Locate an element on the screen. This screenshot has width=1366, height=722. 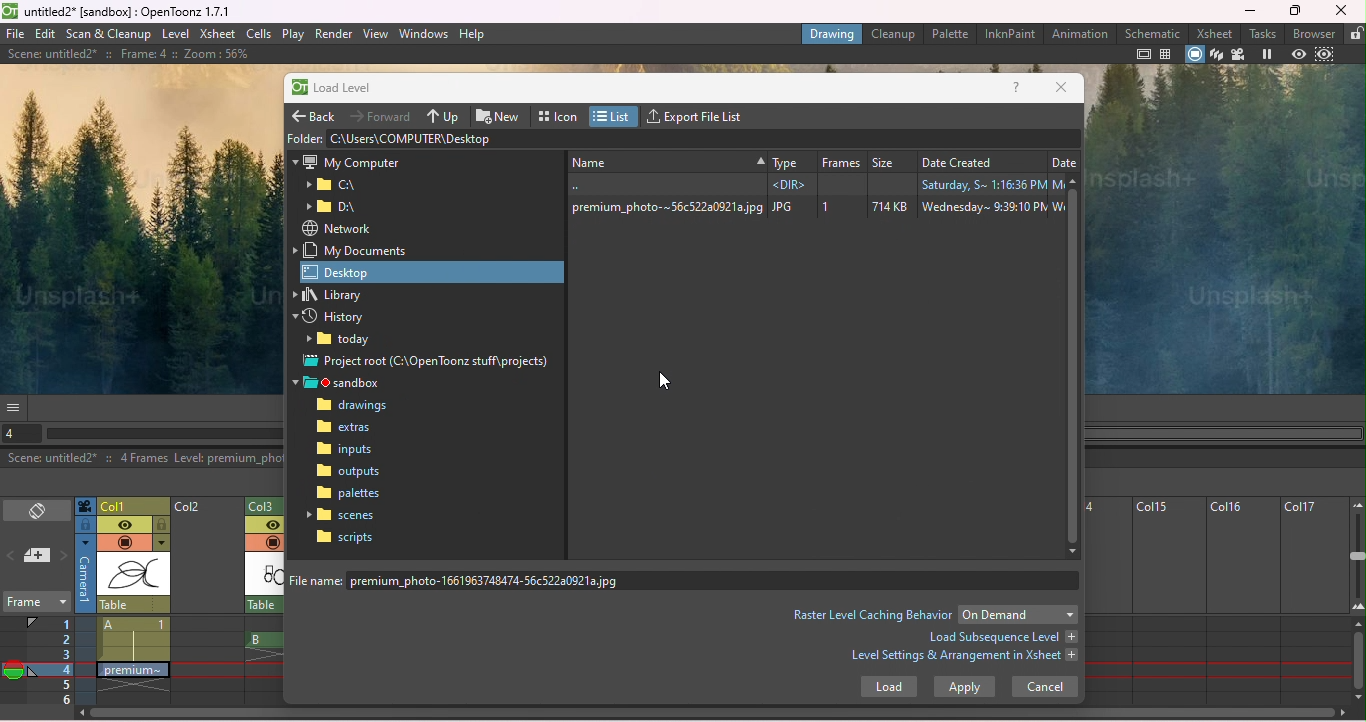
Load level is located at coordinates (343, 89).